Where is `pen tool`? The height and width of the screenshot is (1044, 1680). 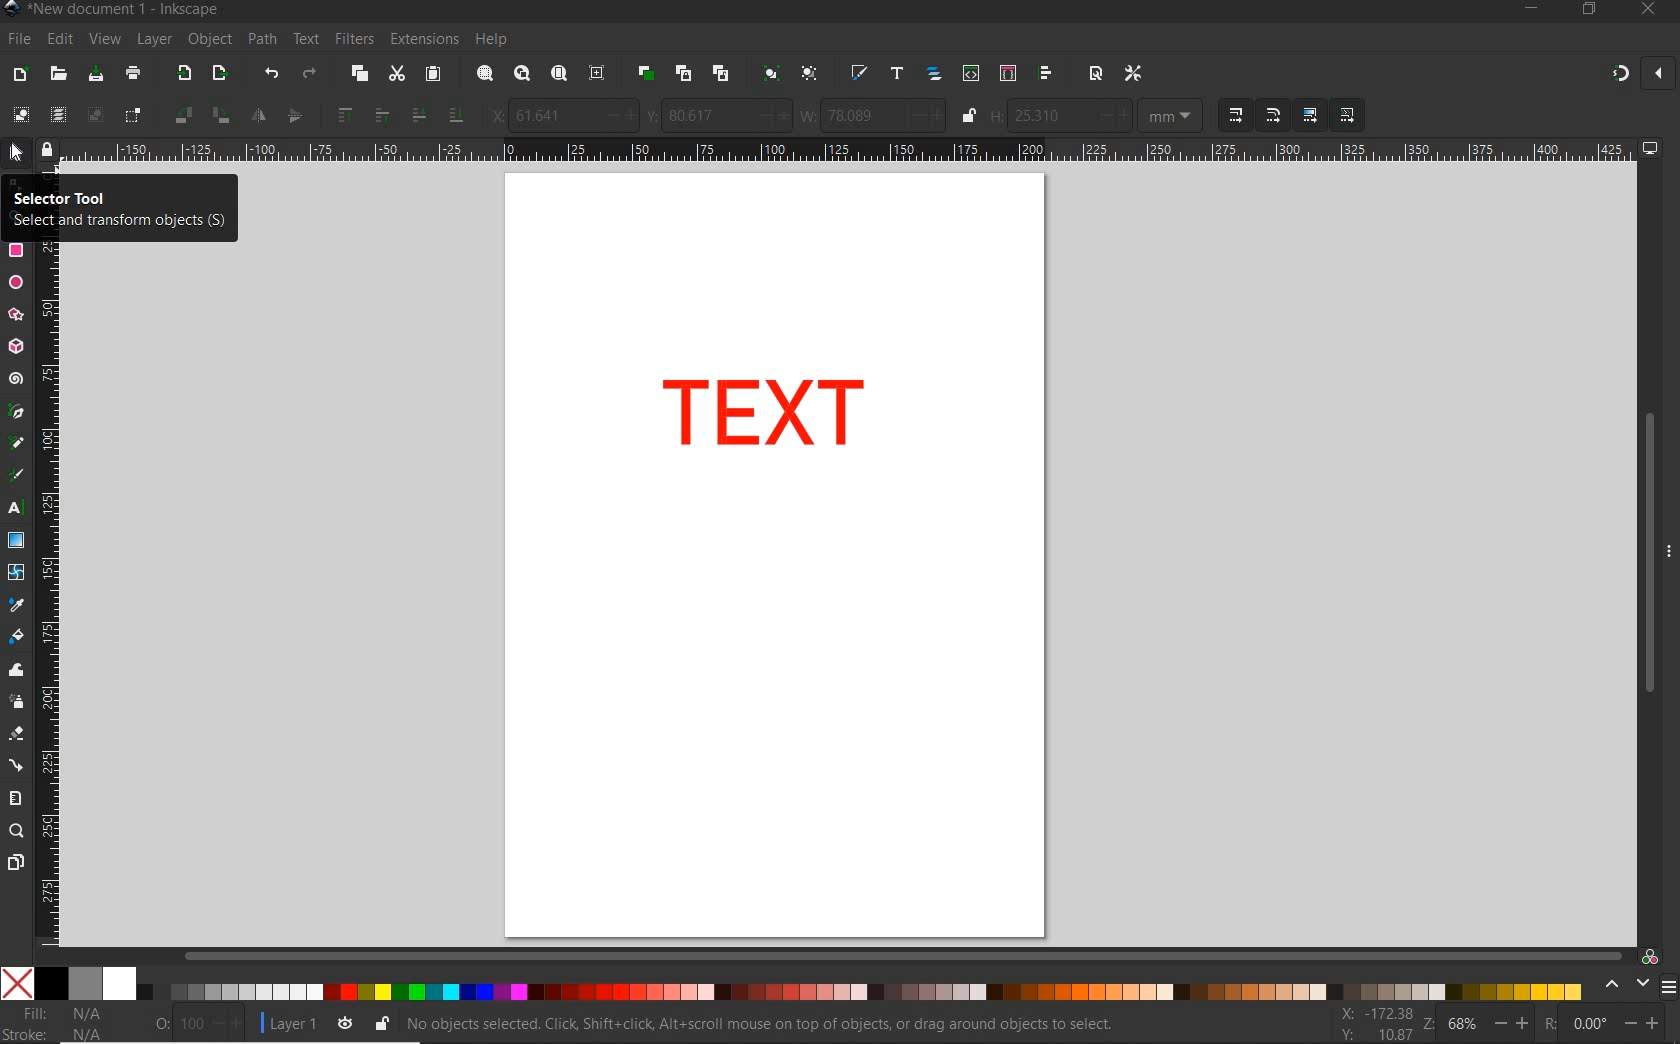
pen tool is located at coordinates (15, 412).